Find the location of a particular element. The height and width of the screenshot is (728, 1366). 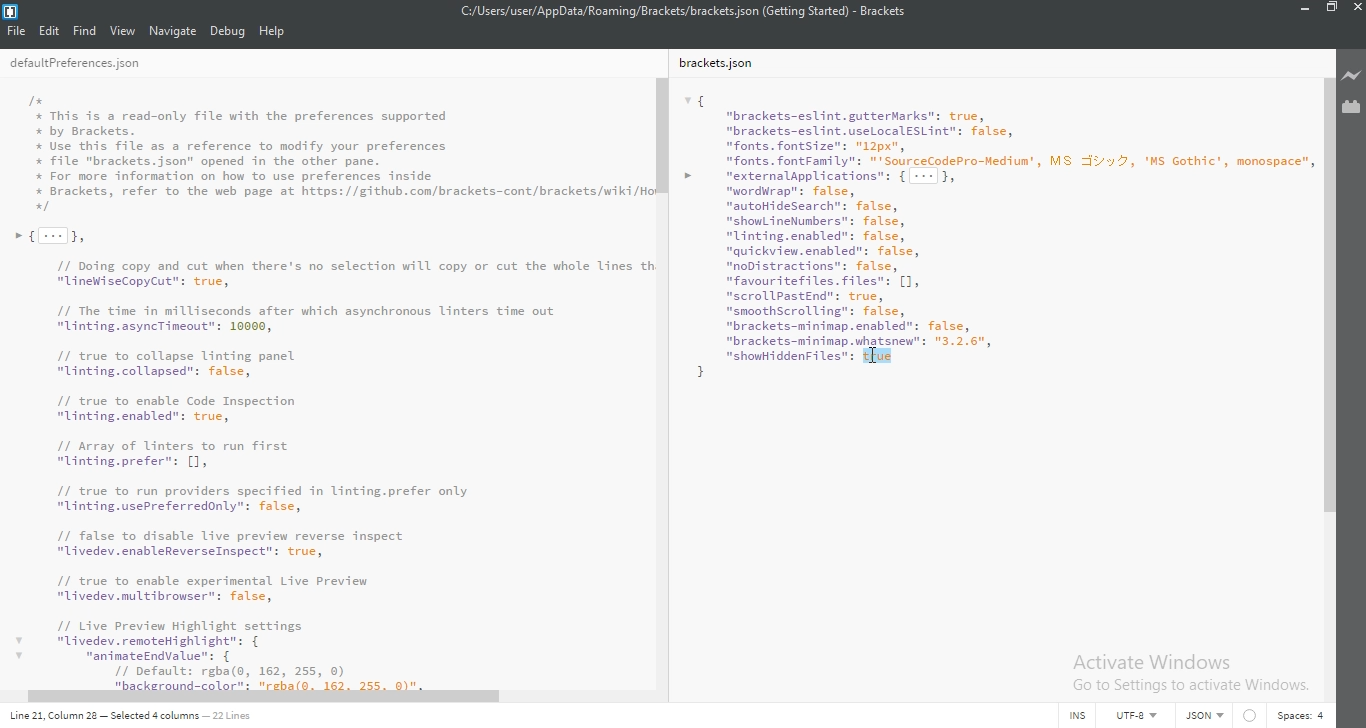

deafultPreferences.json is located at coordinates (76, 63).